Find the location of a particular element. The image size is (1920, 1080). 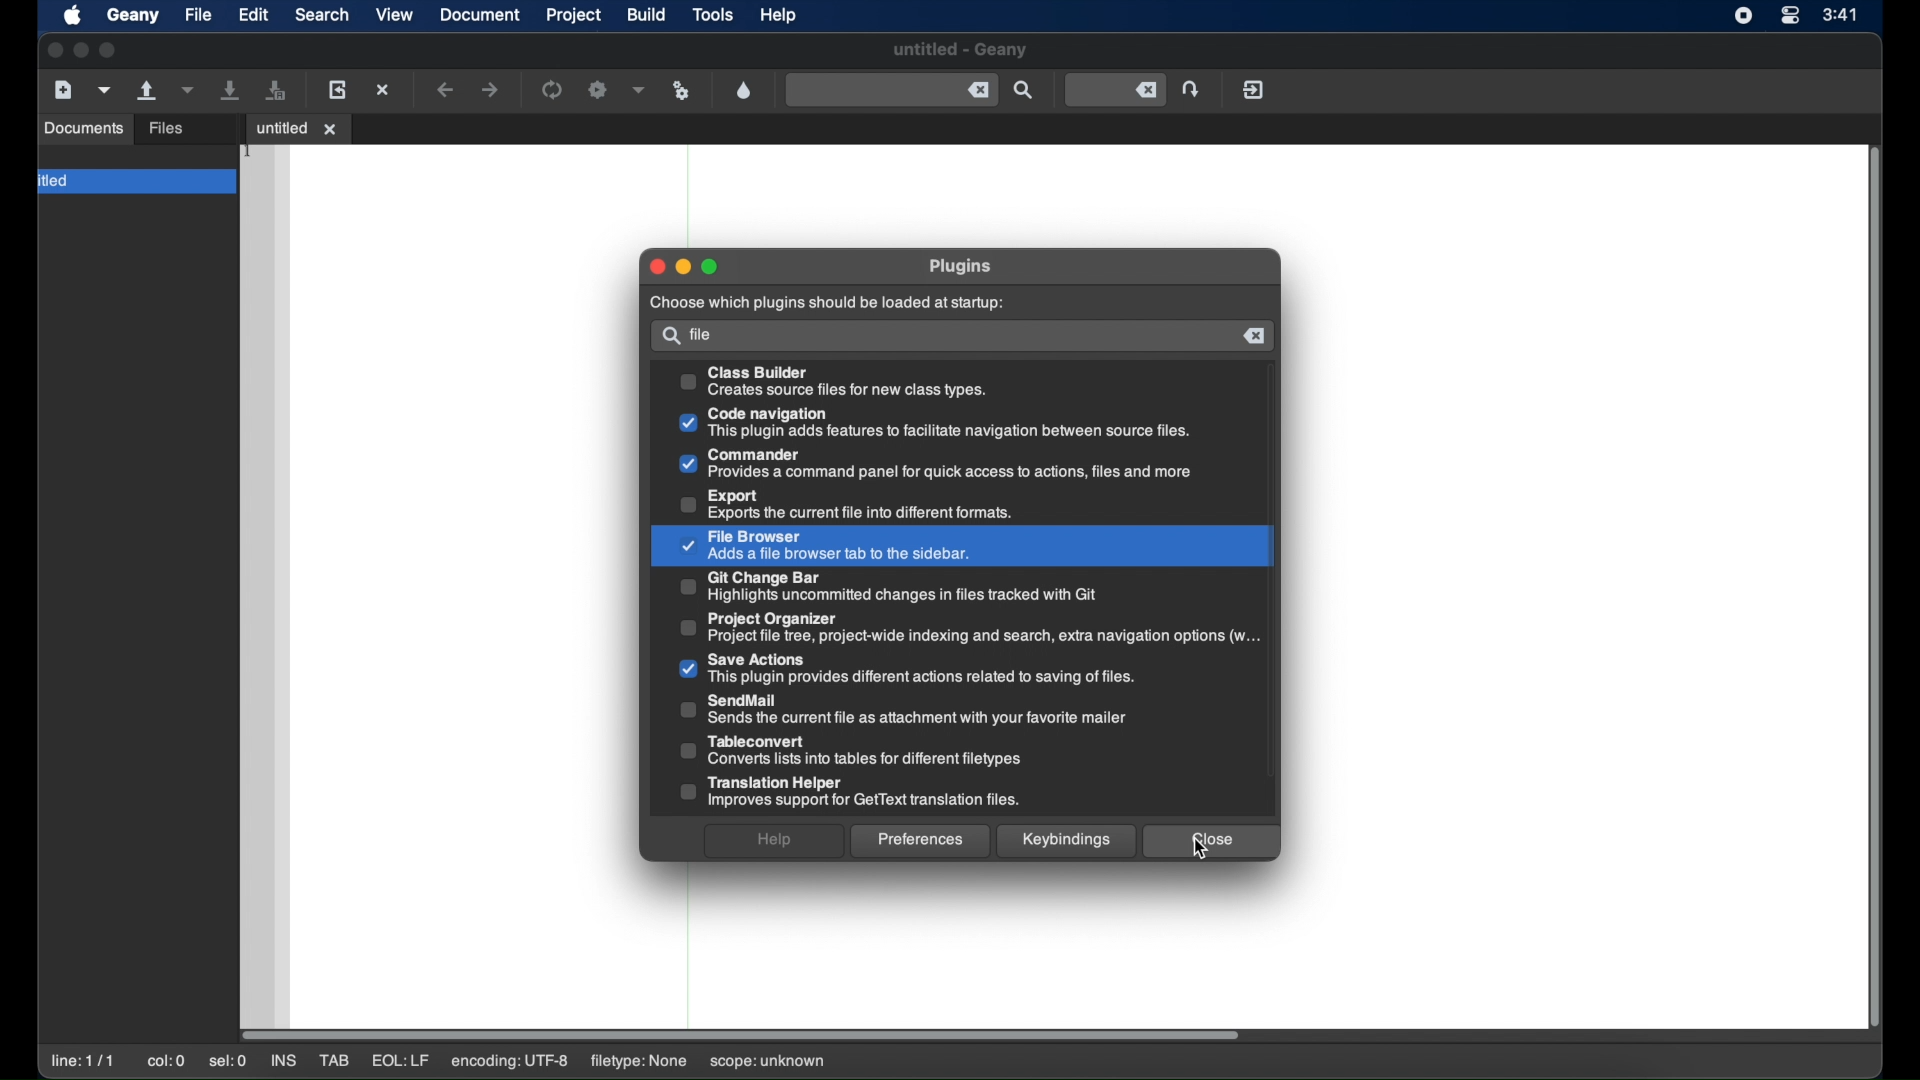

line: 1/1 is located at coordinates (83, 1061).